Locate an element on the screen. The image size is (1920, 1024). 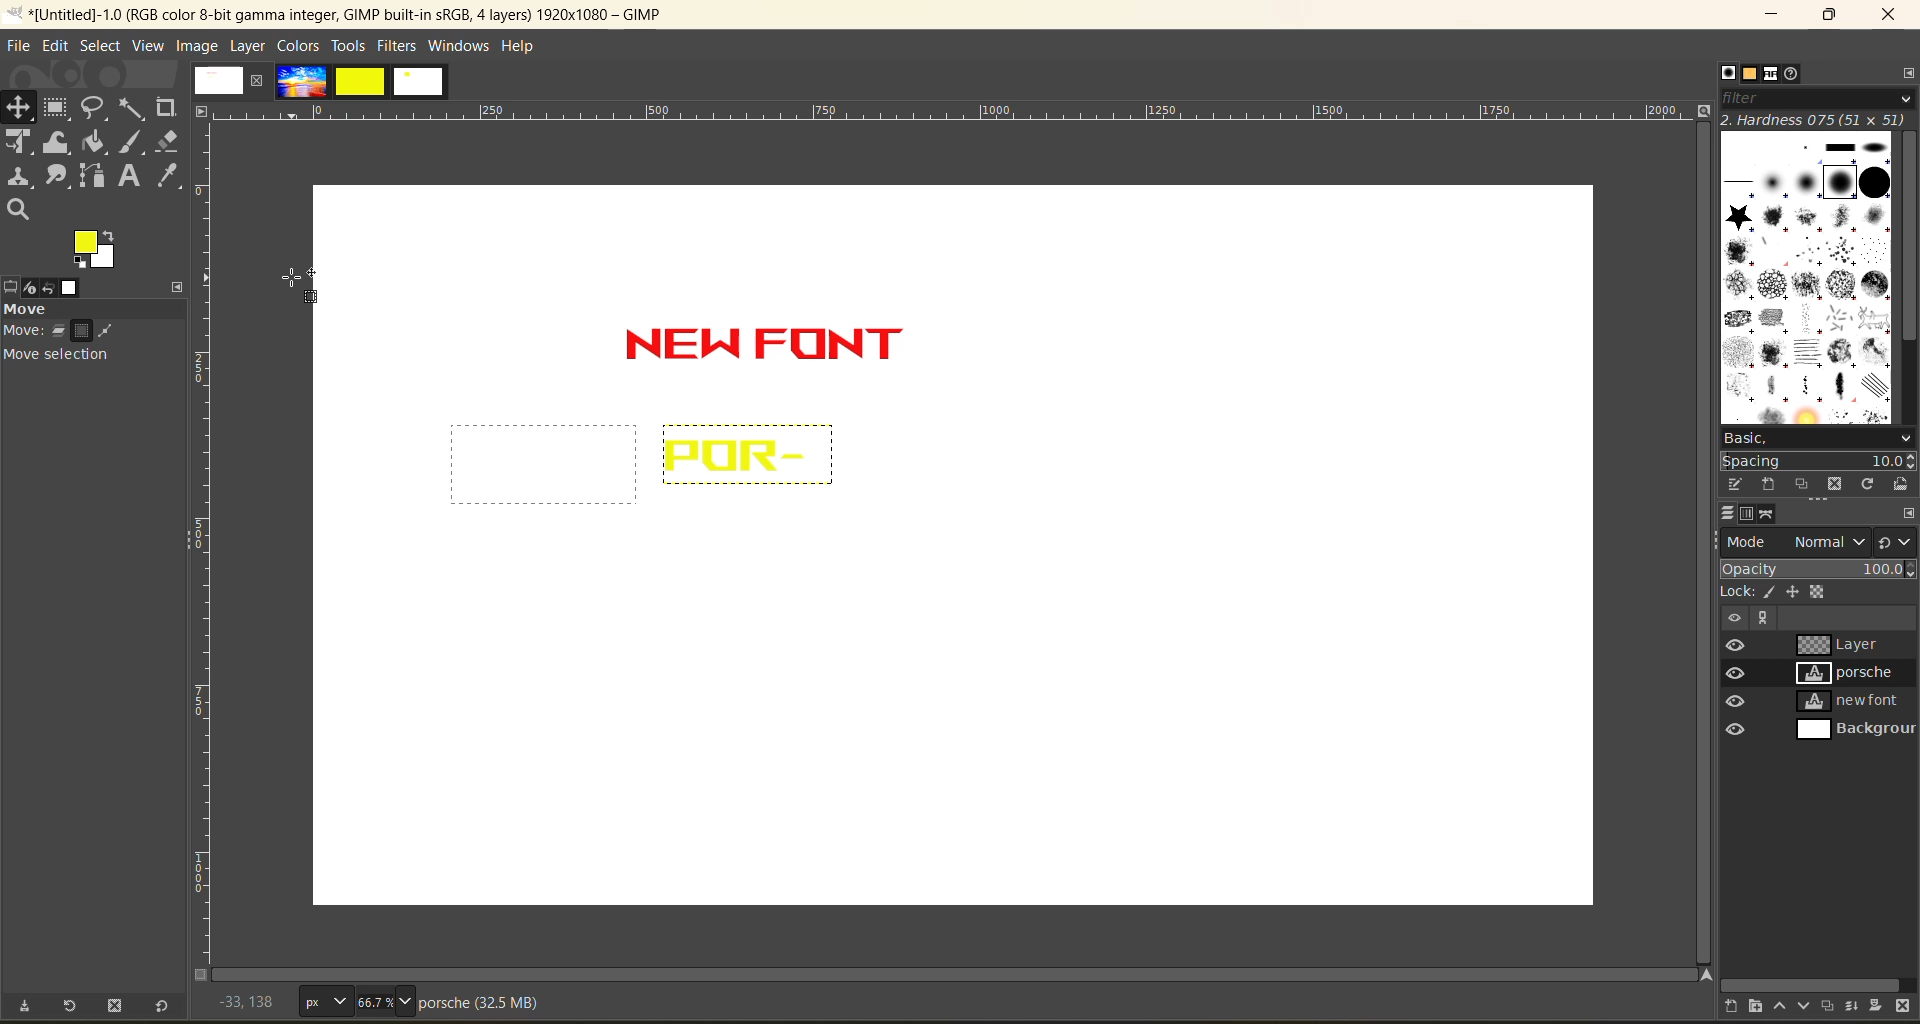
coordinates is located at coordinates (244, 1001).